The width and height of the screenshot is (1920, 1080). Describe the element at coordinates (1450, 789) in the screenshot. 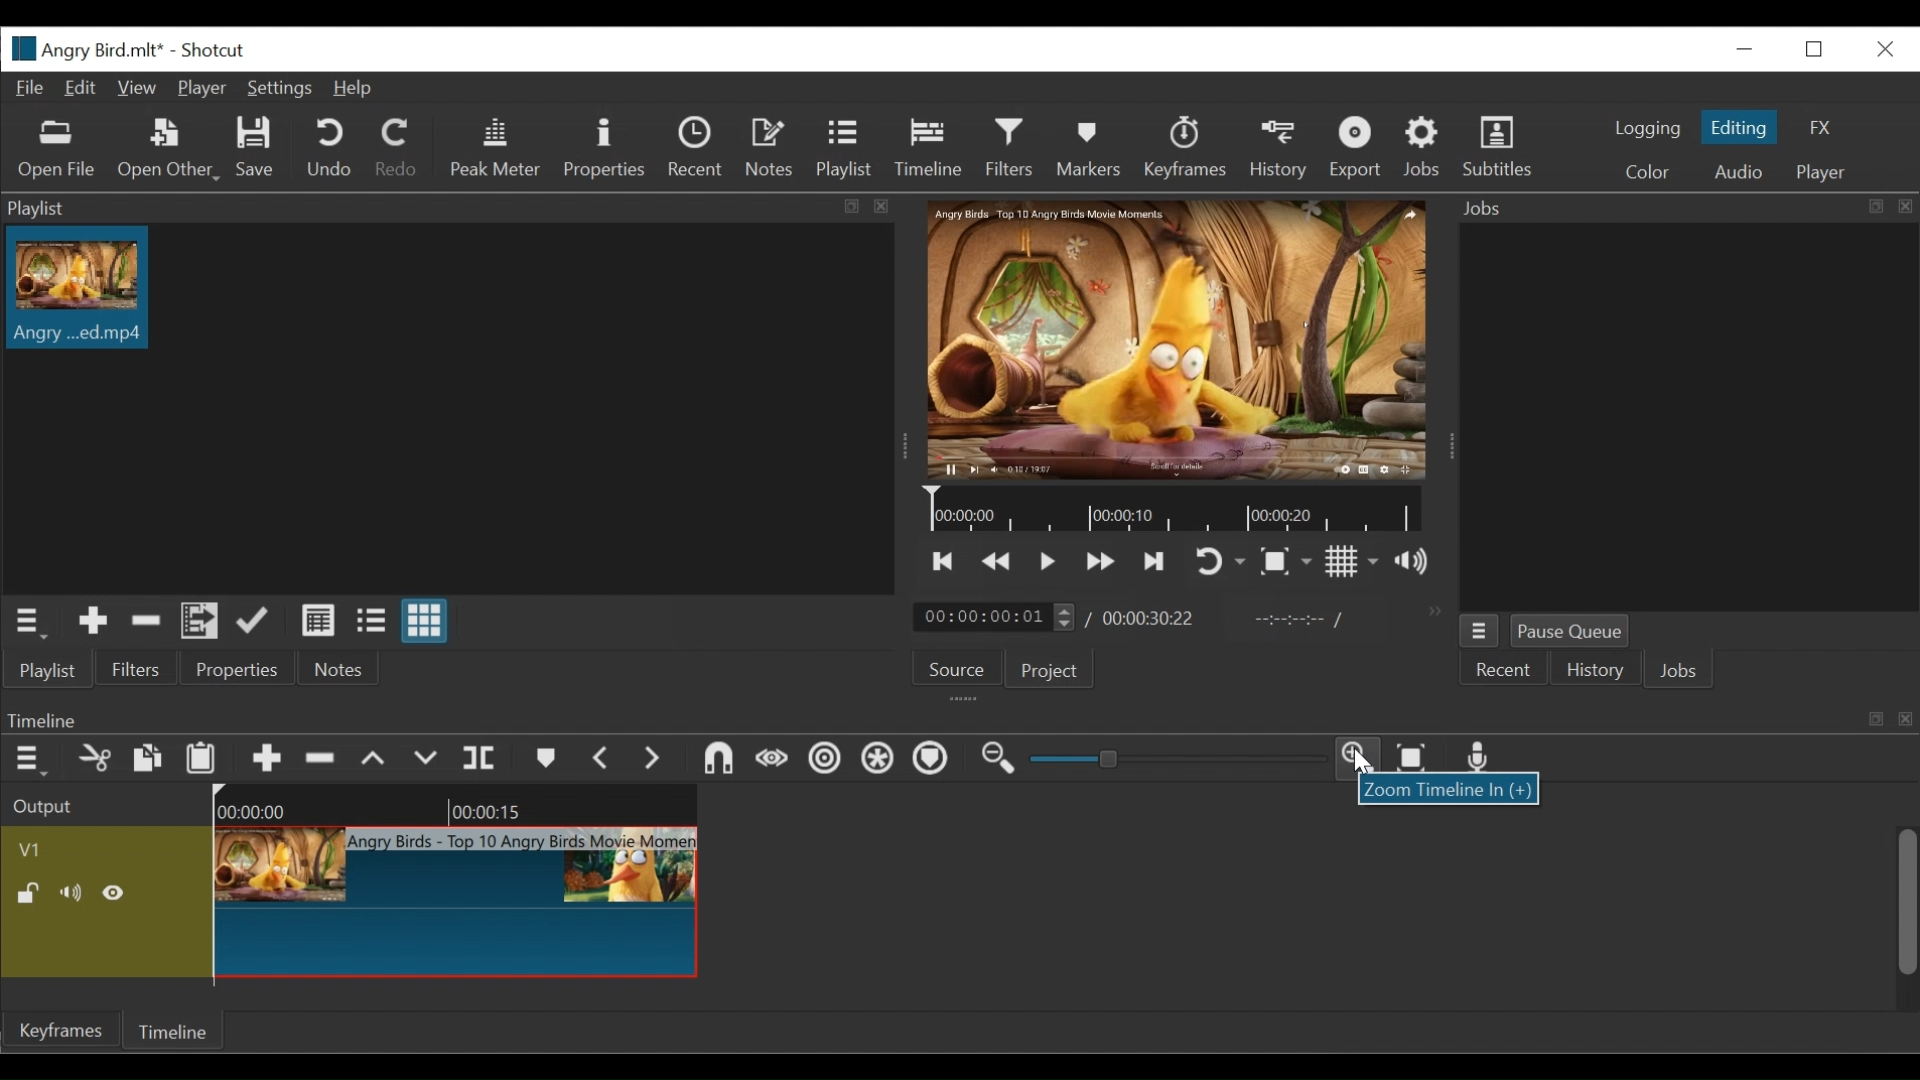

I see `Zoom timeline in dialogue box` at that location.